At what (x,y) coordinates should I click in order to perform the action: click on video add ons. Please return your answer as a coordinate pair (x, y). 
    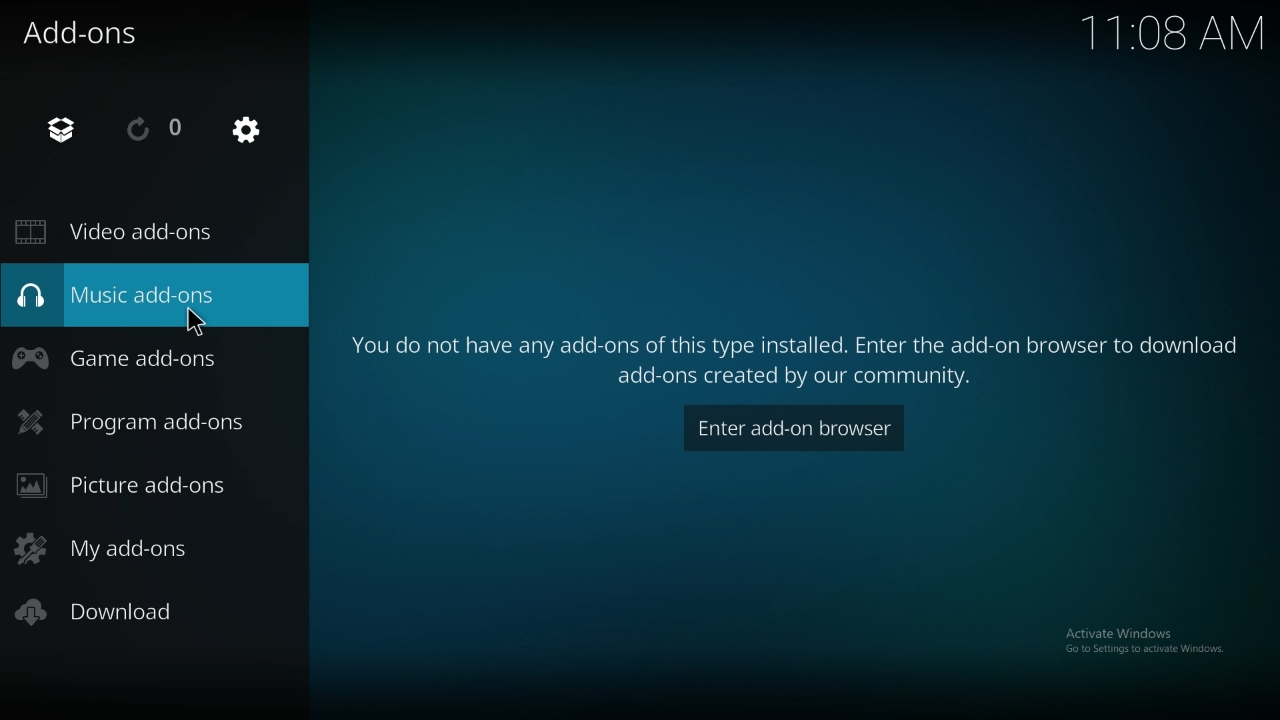
    Looking at the image, I should click on (125, 232).